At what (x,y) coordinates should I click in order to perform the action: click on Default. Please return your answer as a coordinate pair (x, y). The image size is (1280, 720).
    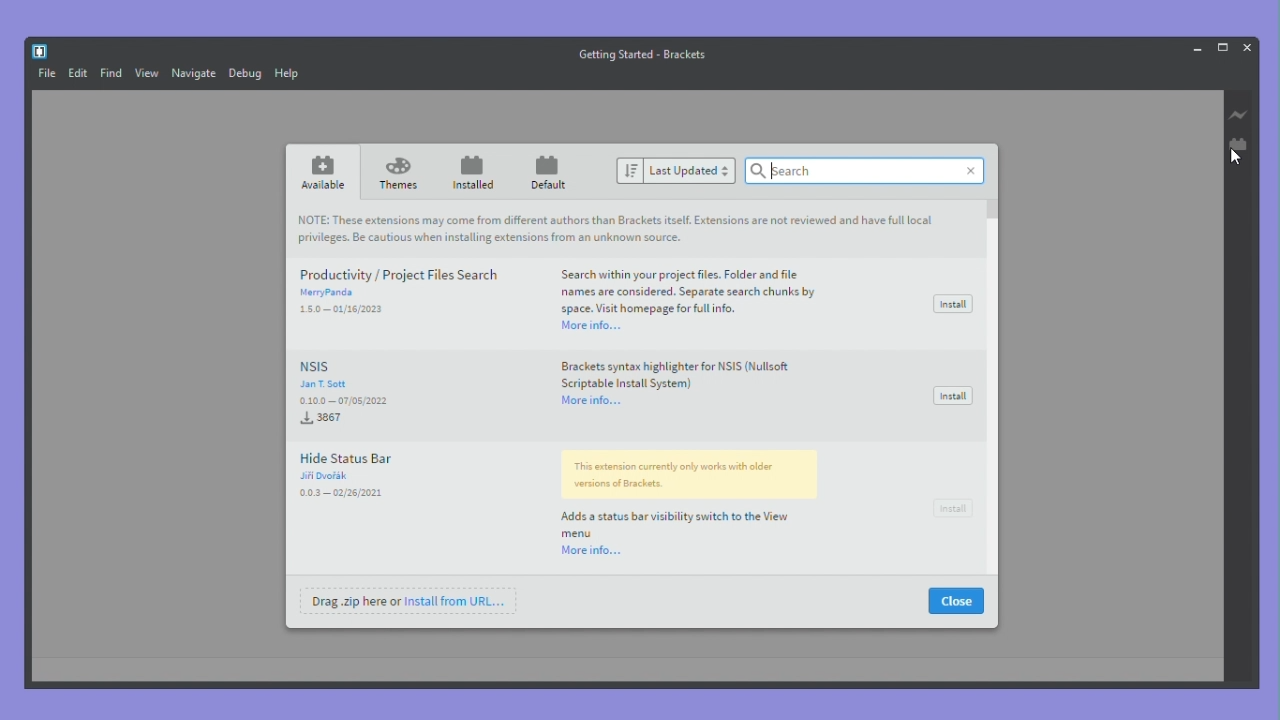
    Looking at the image, I should click on (547, 173).